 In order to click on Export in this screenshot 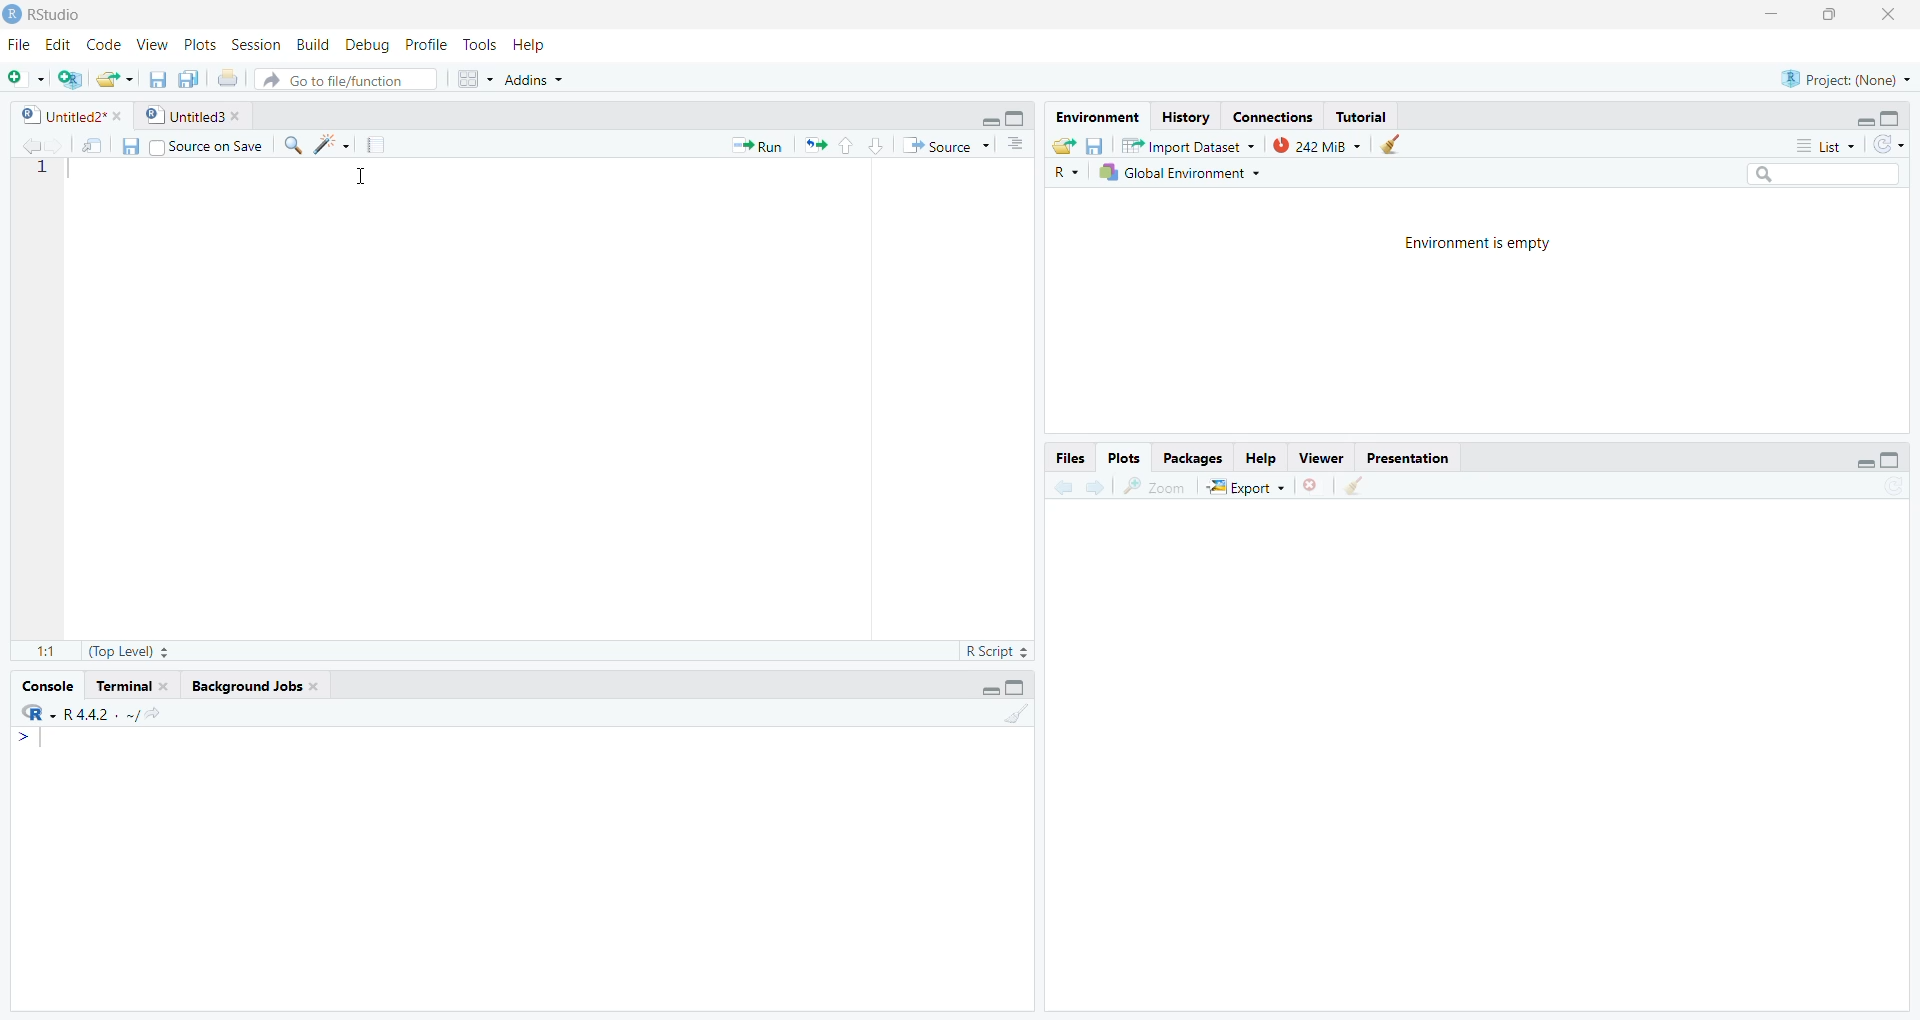, I will do `click(1245, 486)`.